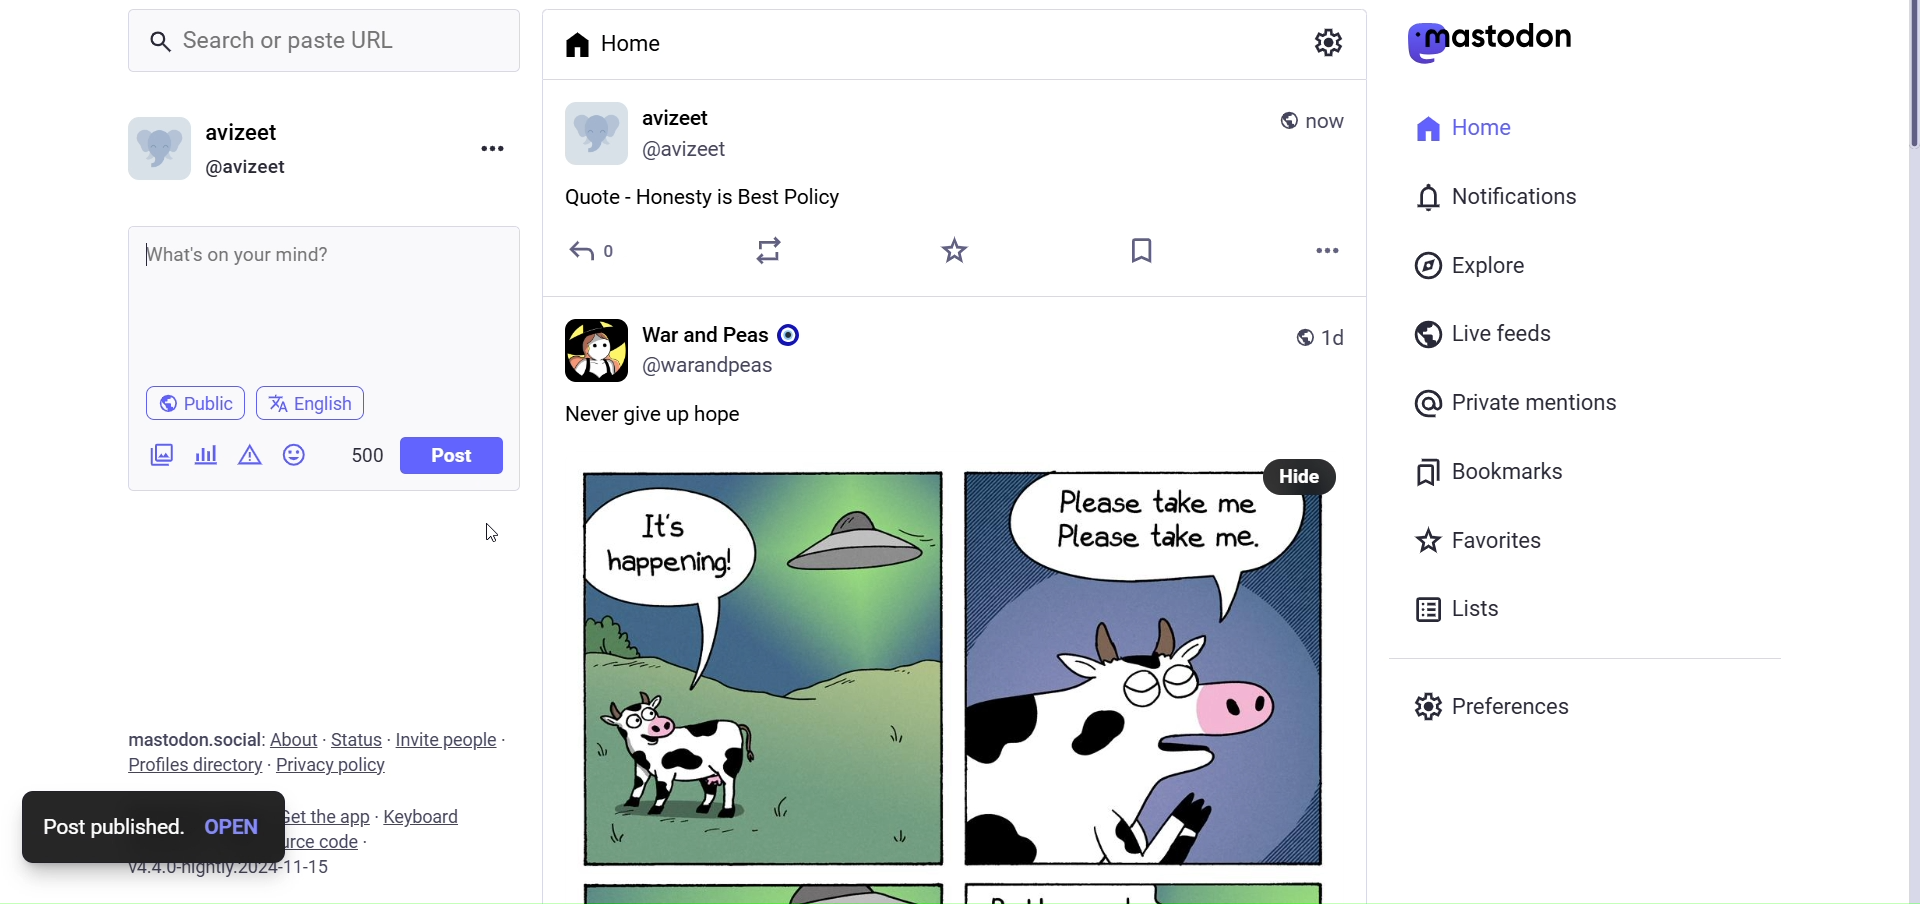 This screenshot has height=904, width=1920. Describe the element at coordinates (326, 842) in the screenshot. I see `View Source Code` at that location.